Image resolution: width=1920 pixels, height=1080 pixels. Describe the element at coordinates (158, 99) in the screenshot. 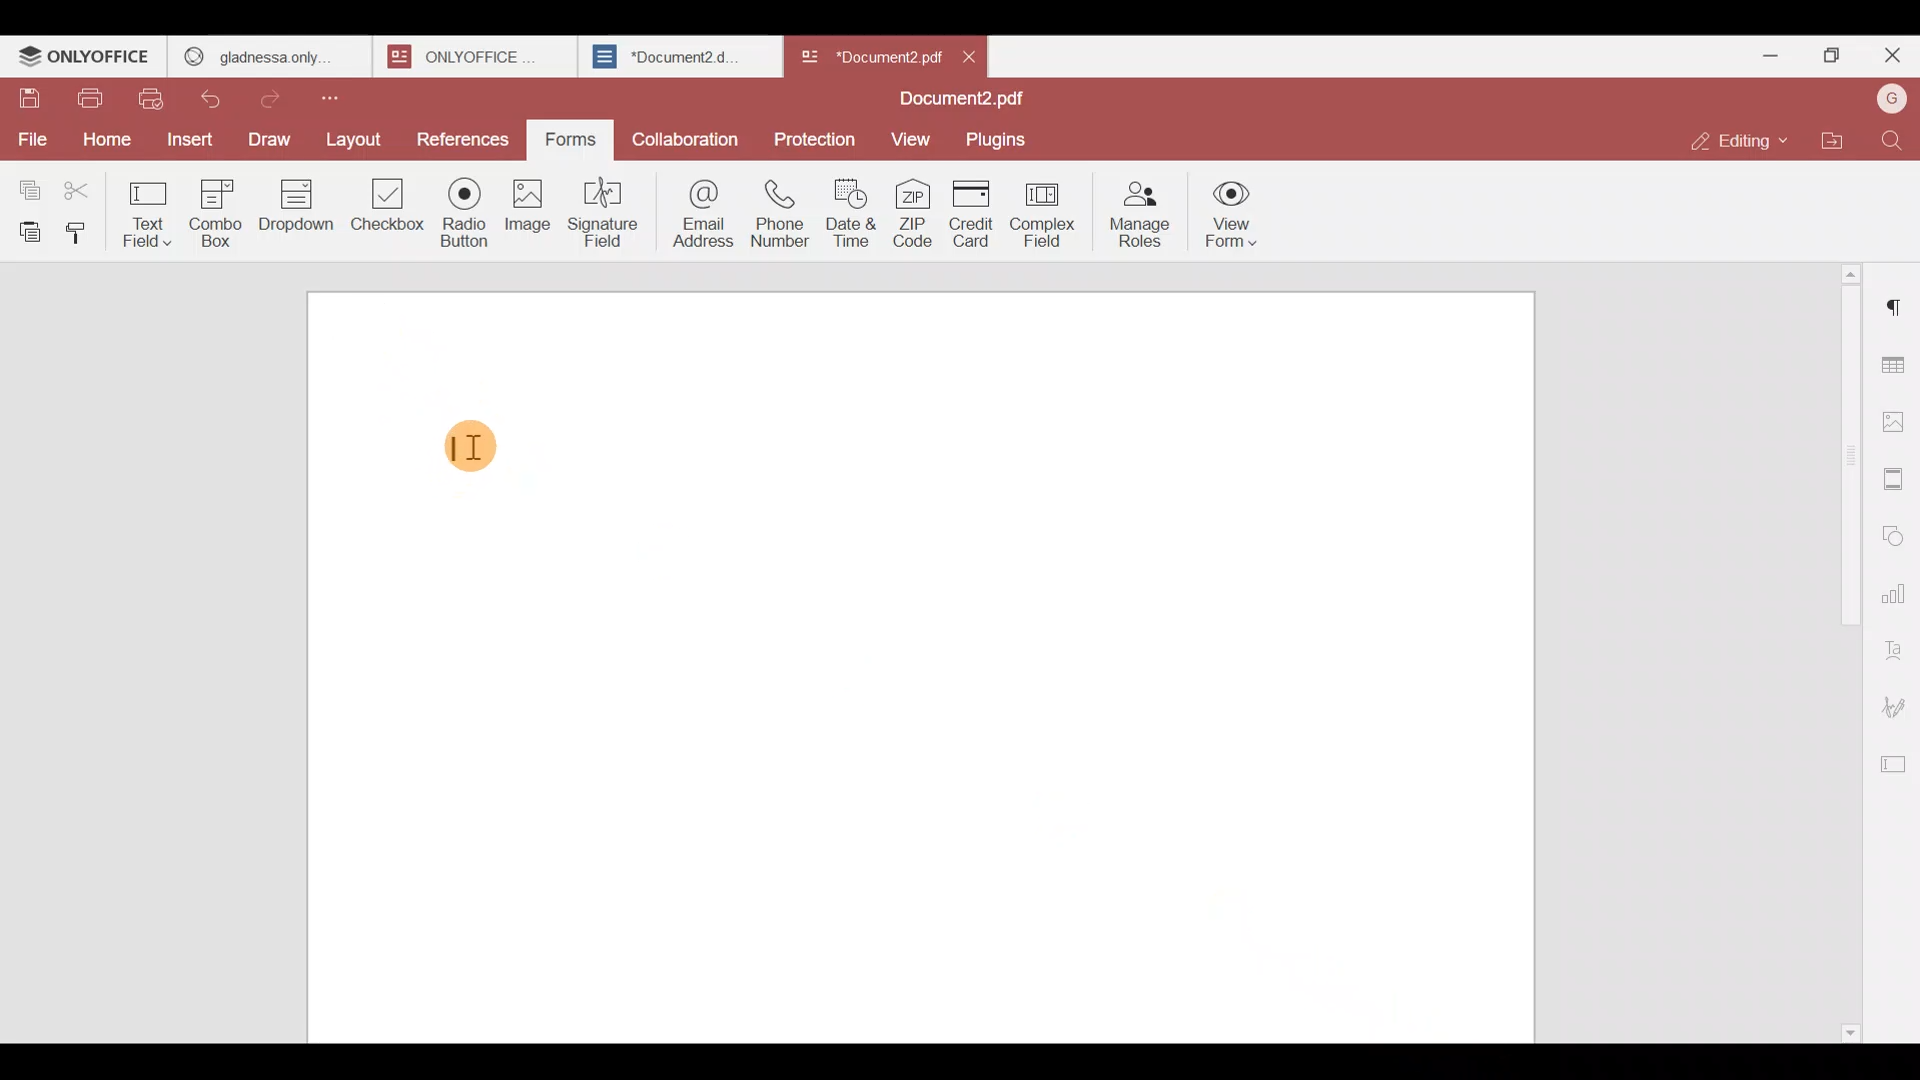

I see `Quick print` at that location.